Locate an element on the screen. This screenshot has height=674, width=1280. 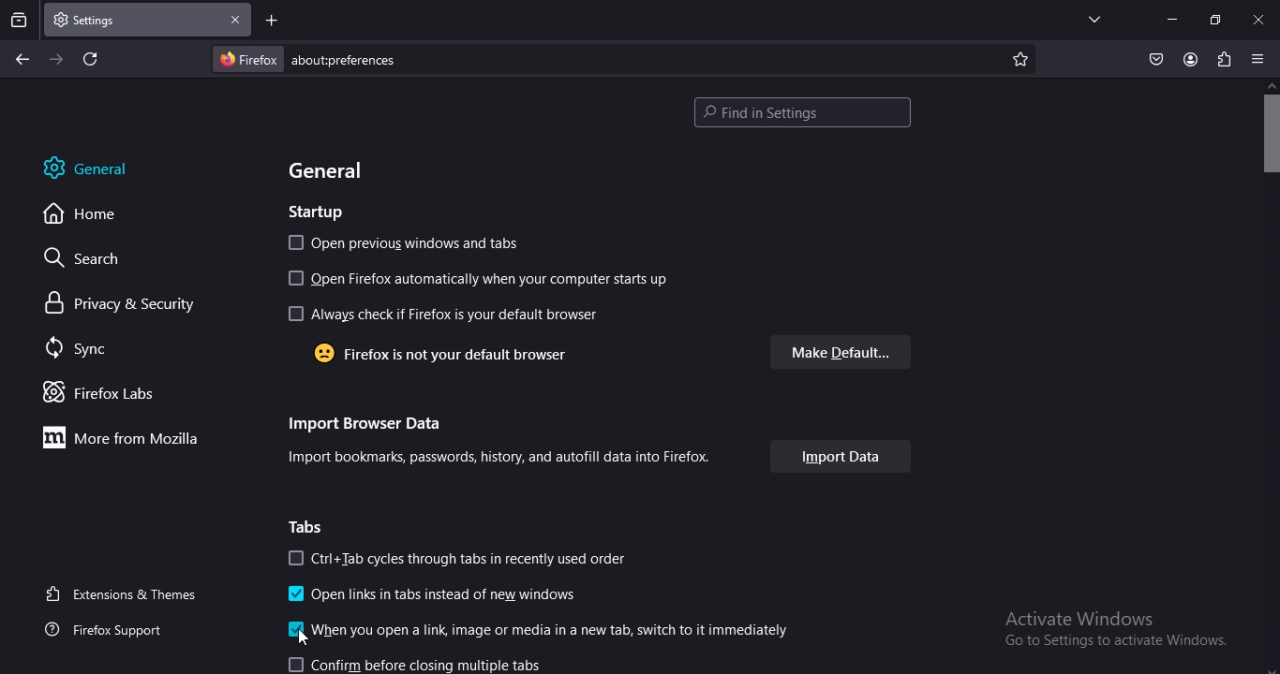
sync is located at coordinates (77, 348).